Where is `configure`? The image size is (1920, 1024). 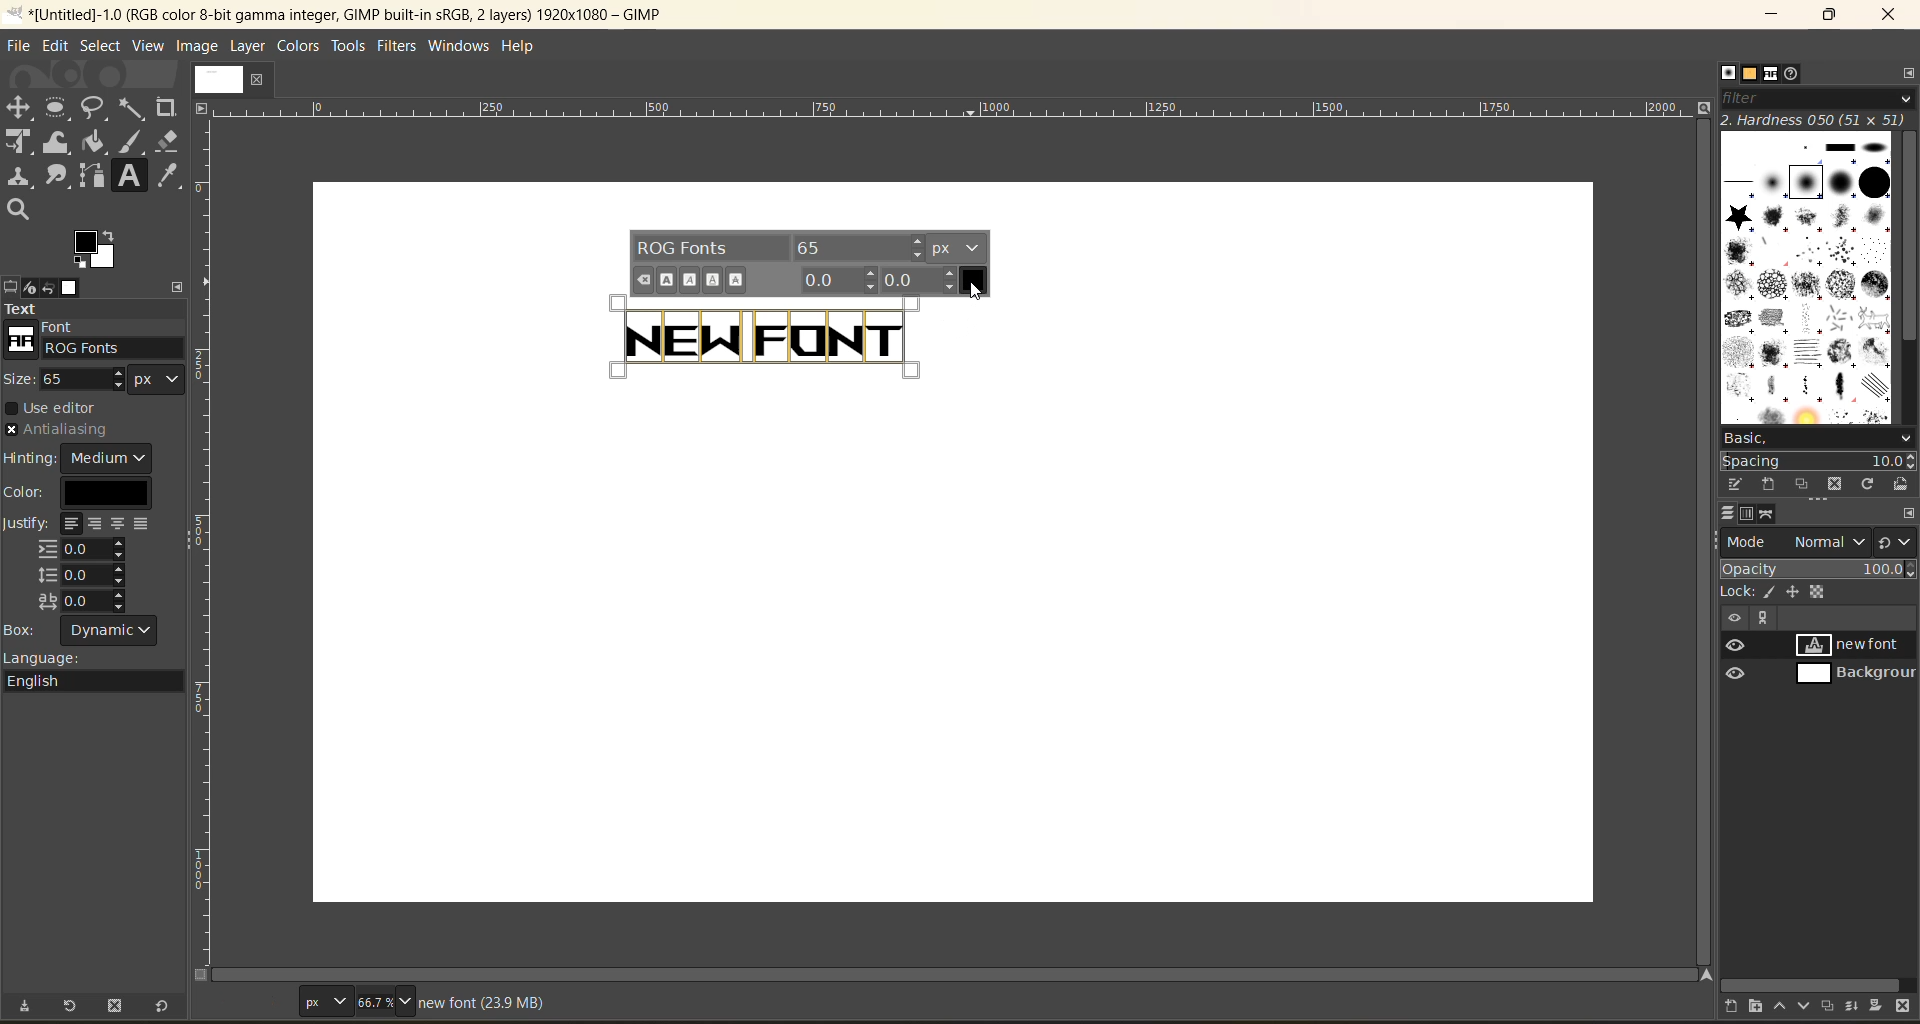
configure is located at coordinates (1908, 76).